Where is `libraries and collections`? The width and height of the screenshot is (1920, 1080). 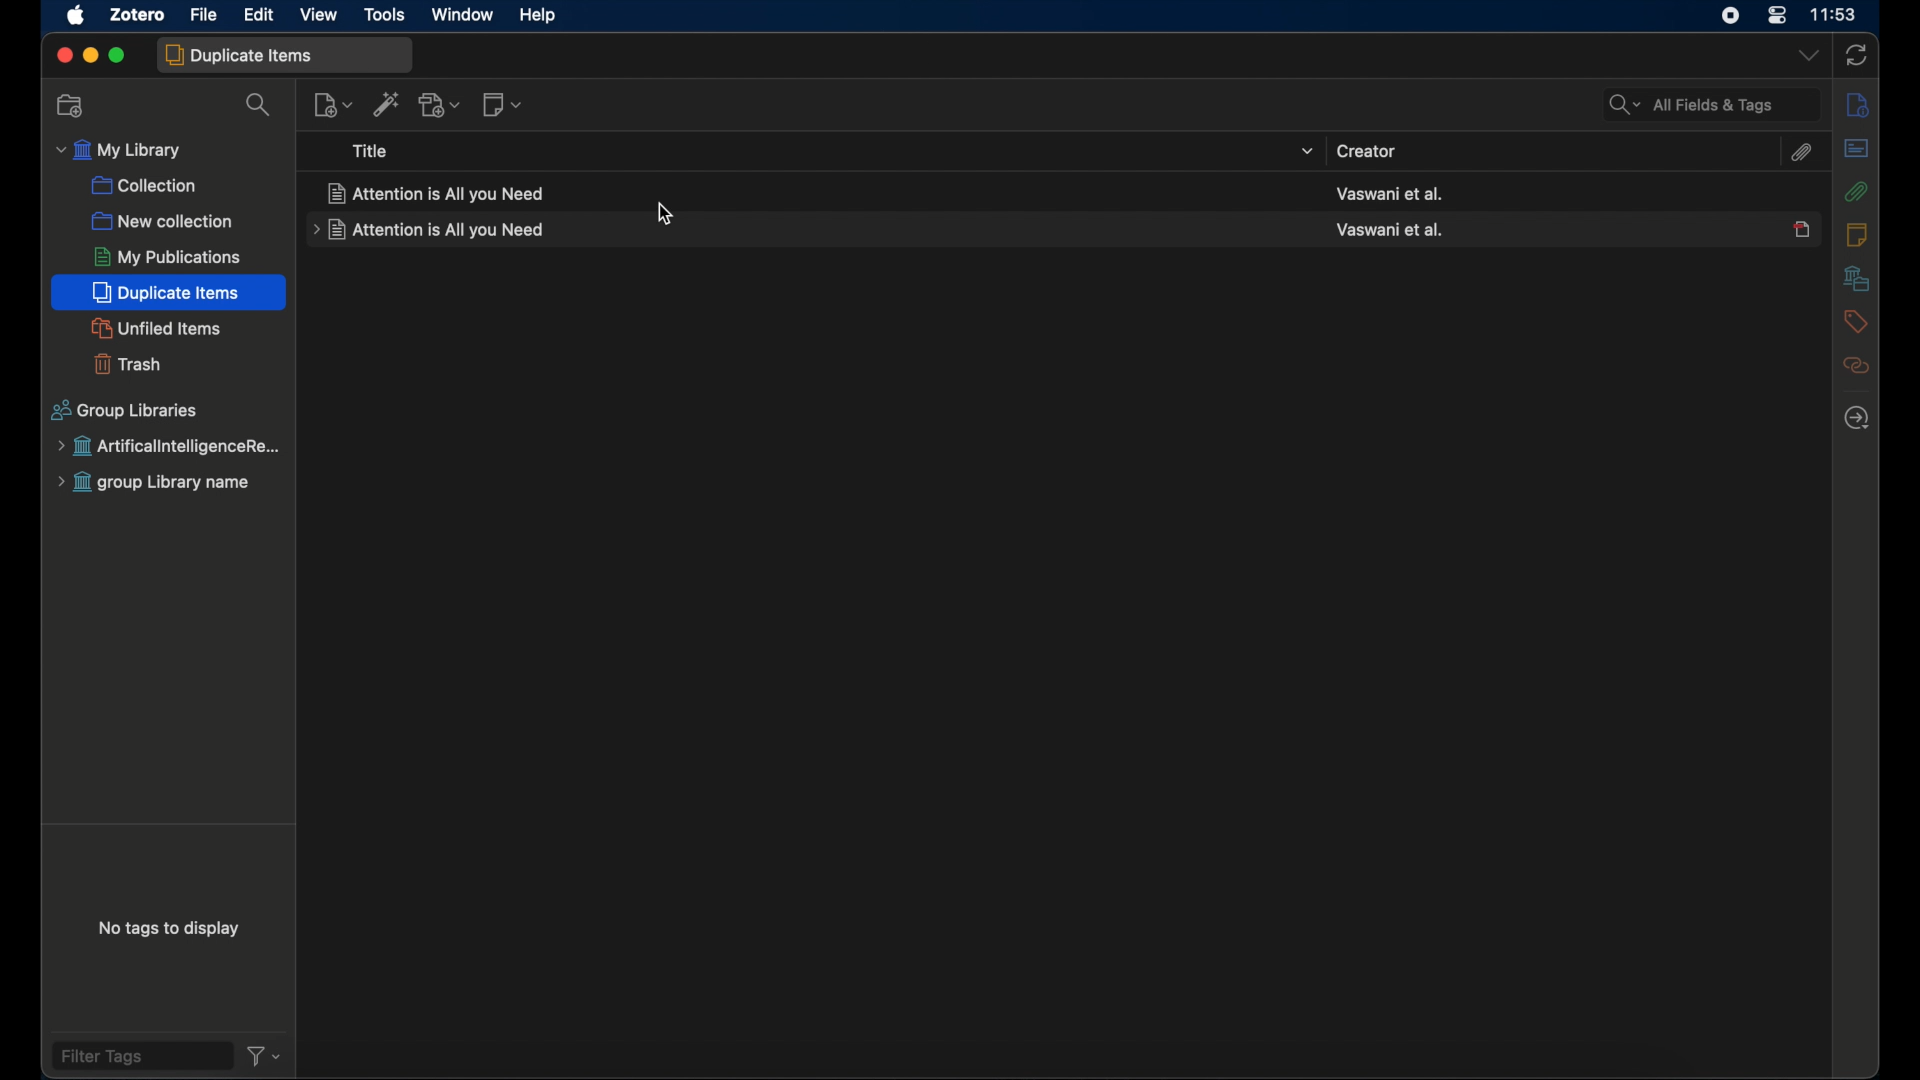 libraries and collections is located at coordinates (1859, 278).